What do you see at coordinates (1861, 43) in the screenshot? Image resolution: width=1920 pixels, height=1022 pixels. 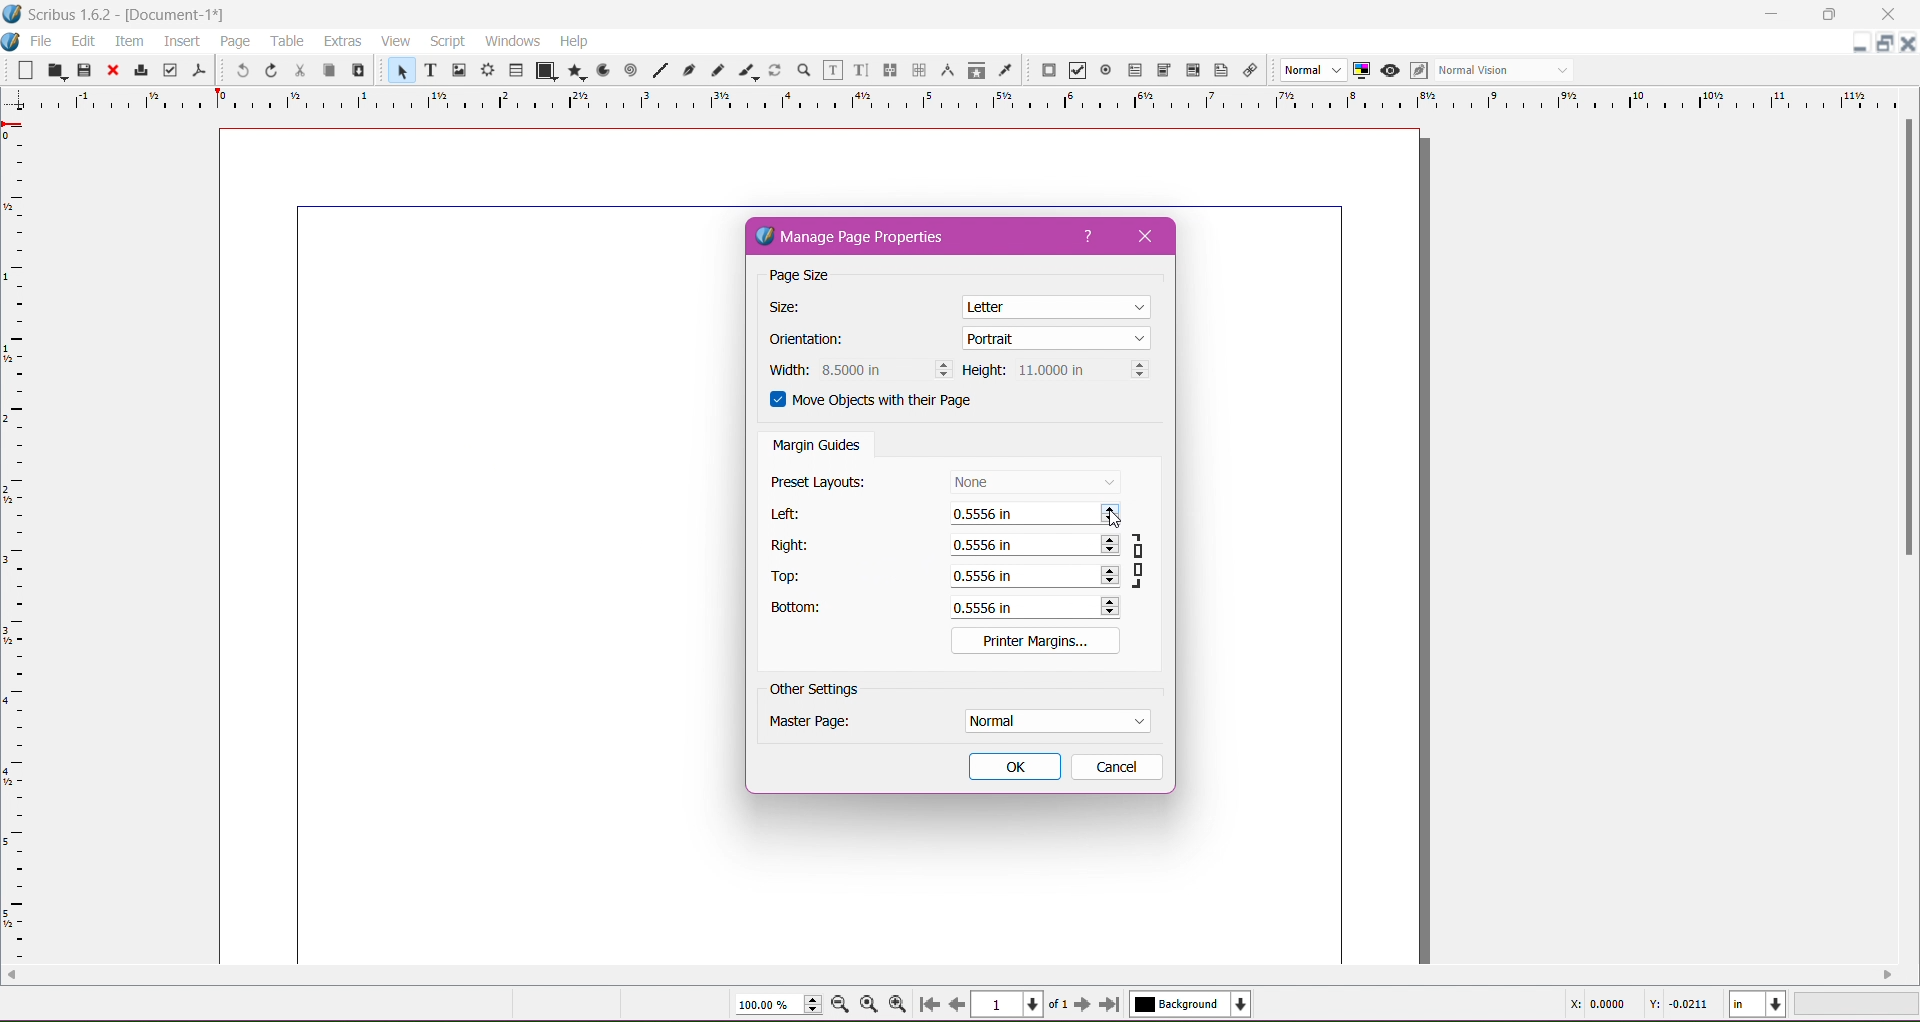 I see `Minimize Document` at bounding box center [1861, 43].